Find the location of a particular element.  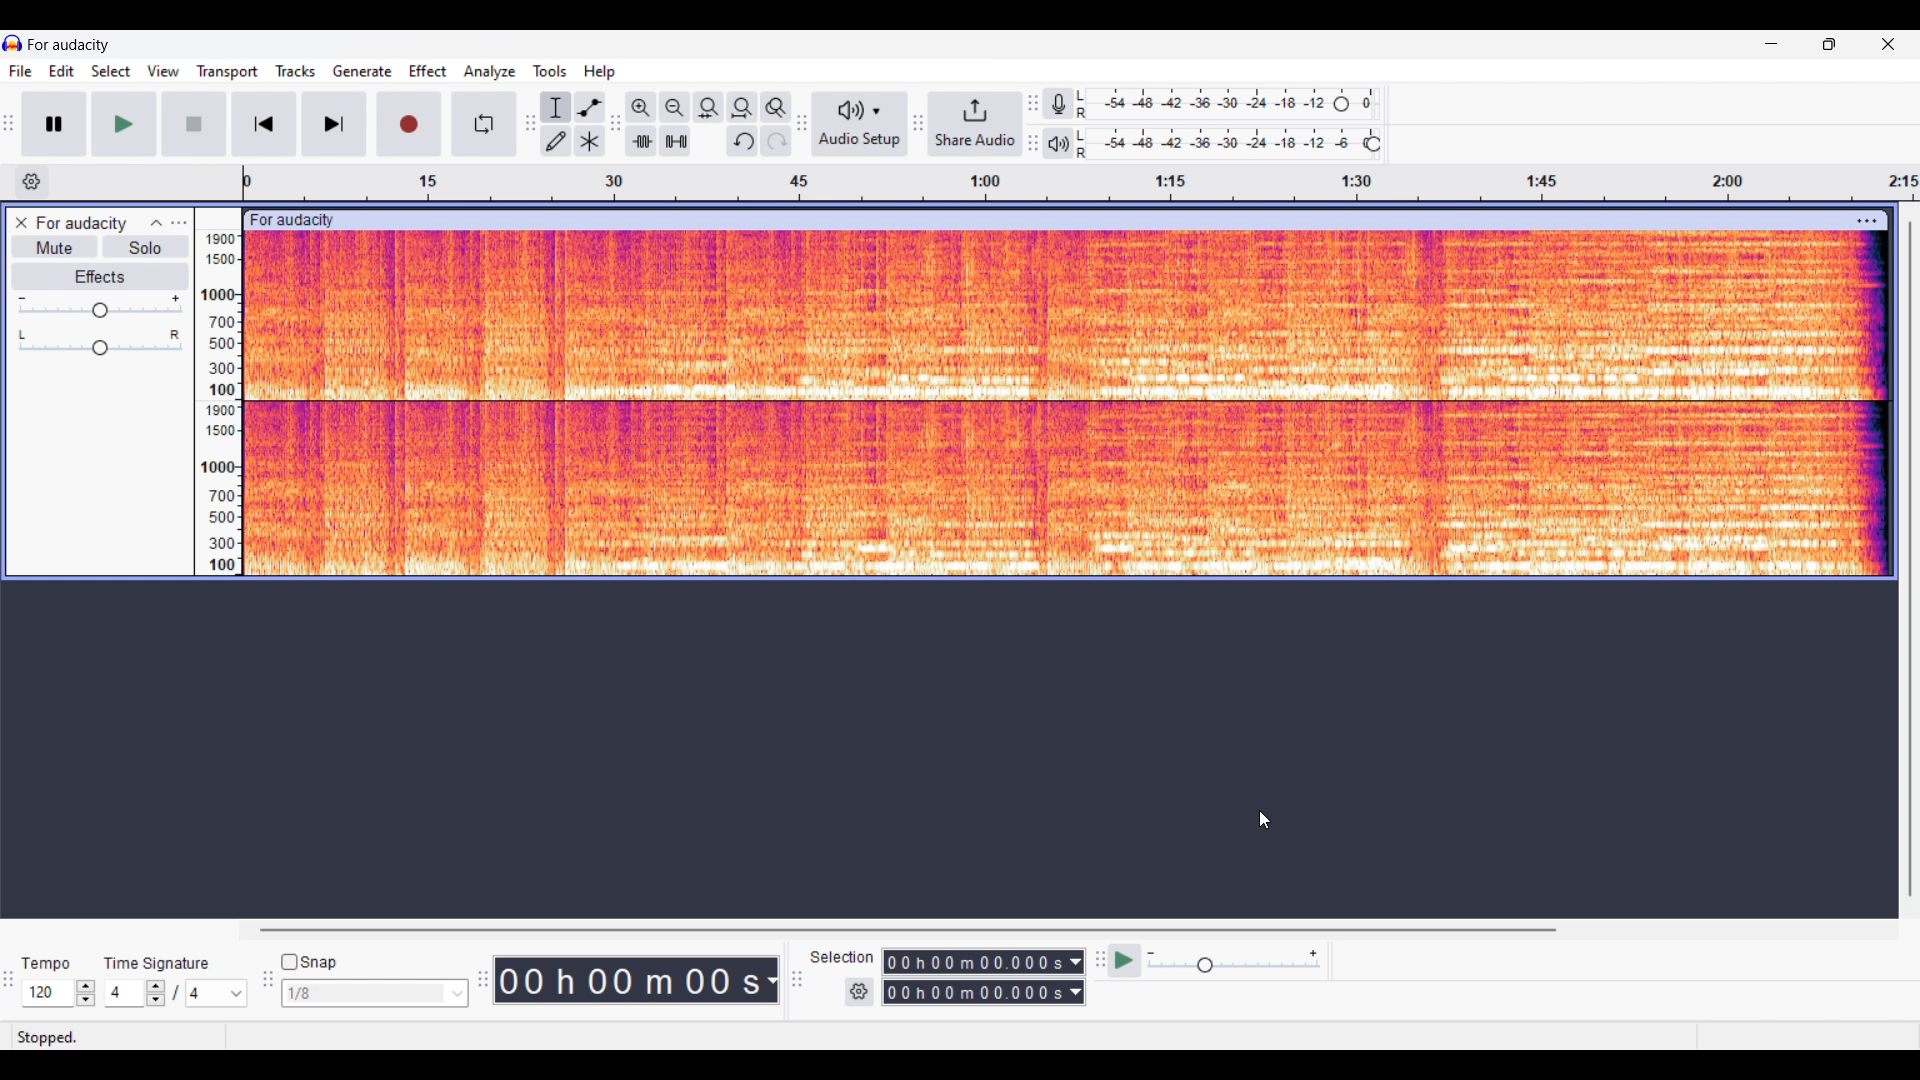

Indicates Tempo settings is located at coordinates (47, 964).